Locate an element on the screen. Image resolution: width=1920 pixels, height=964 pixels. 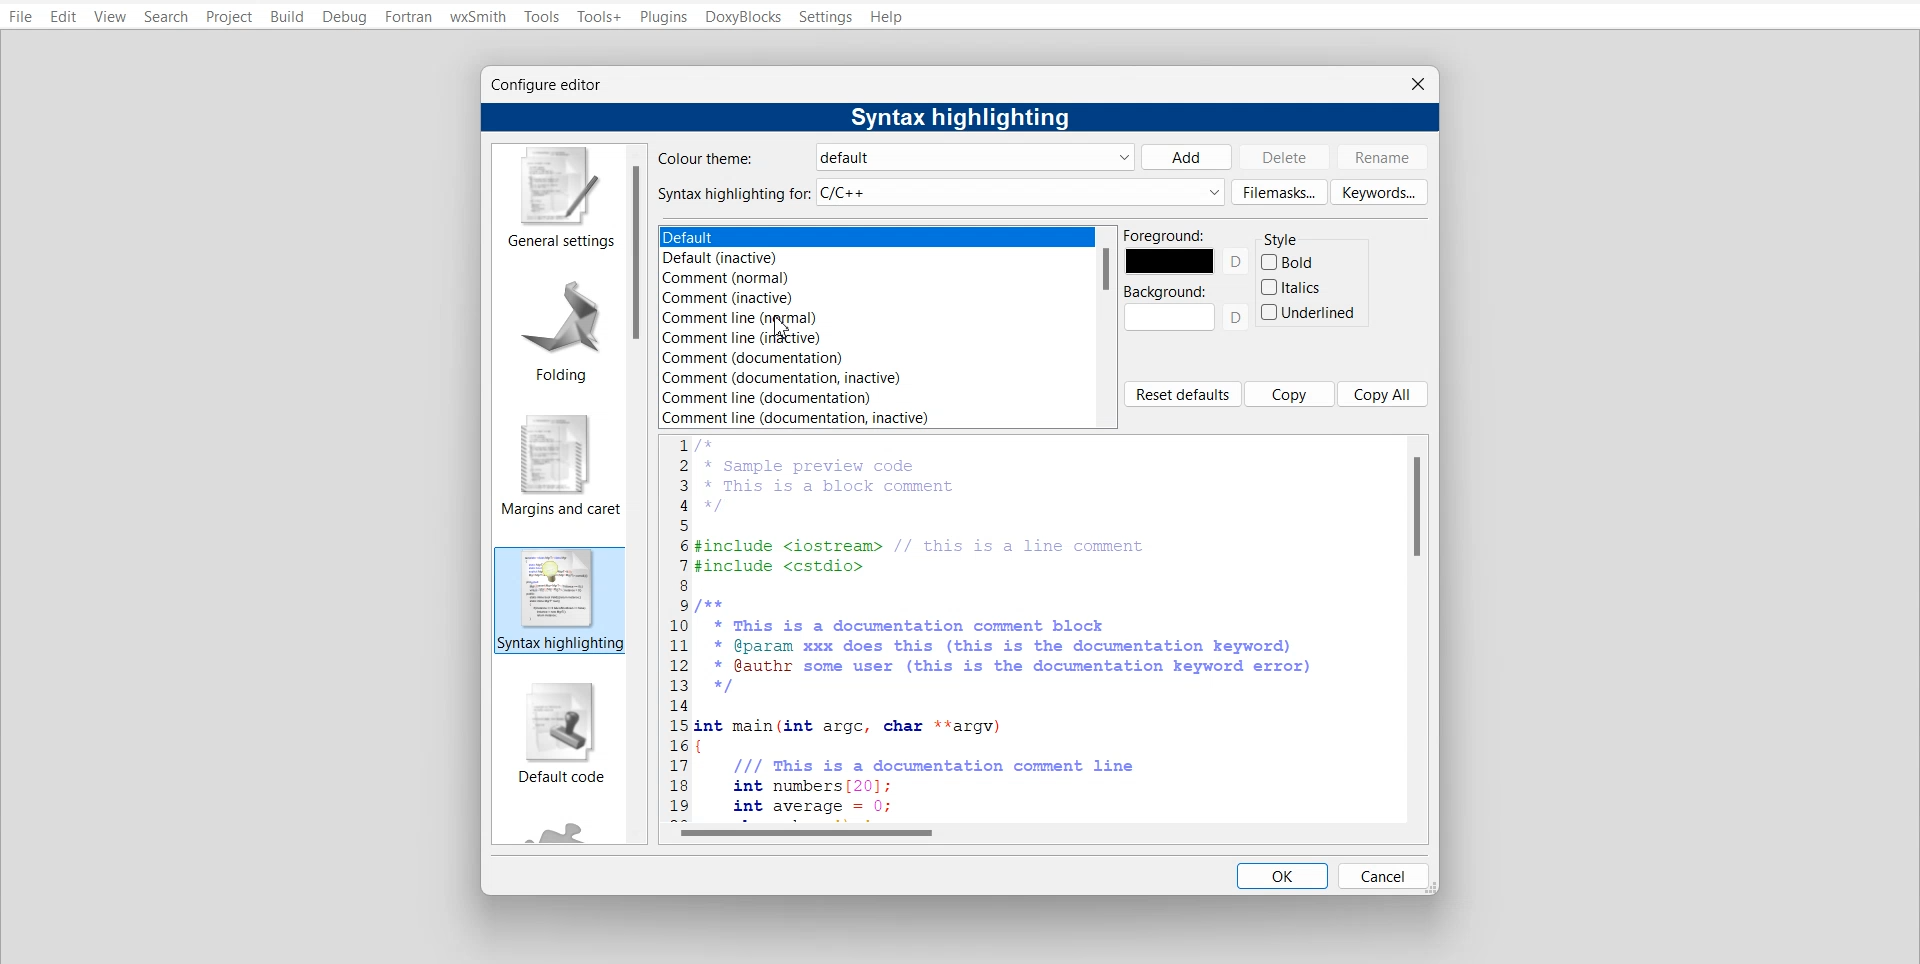
Underlined is located at coordinates (1307, 312).